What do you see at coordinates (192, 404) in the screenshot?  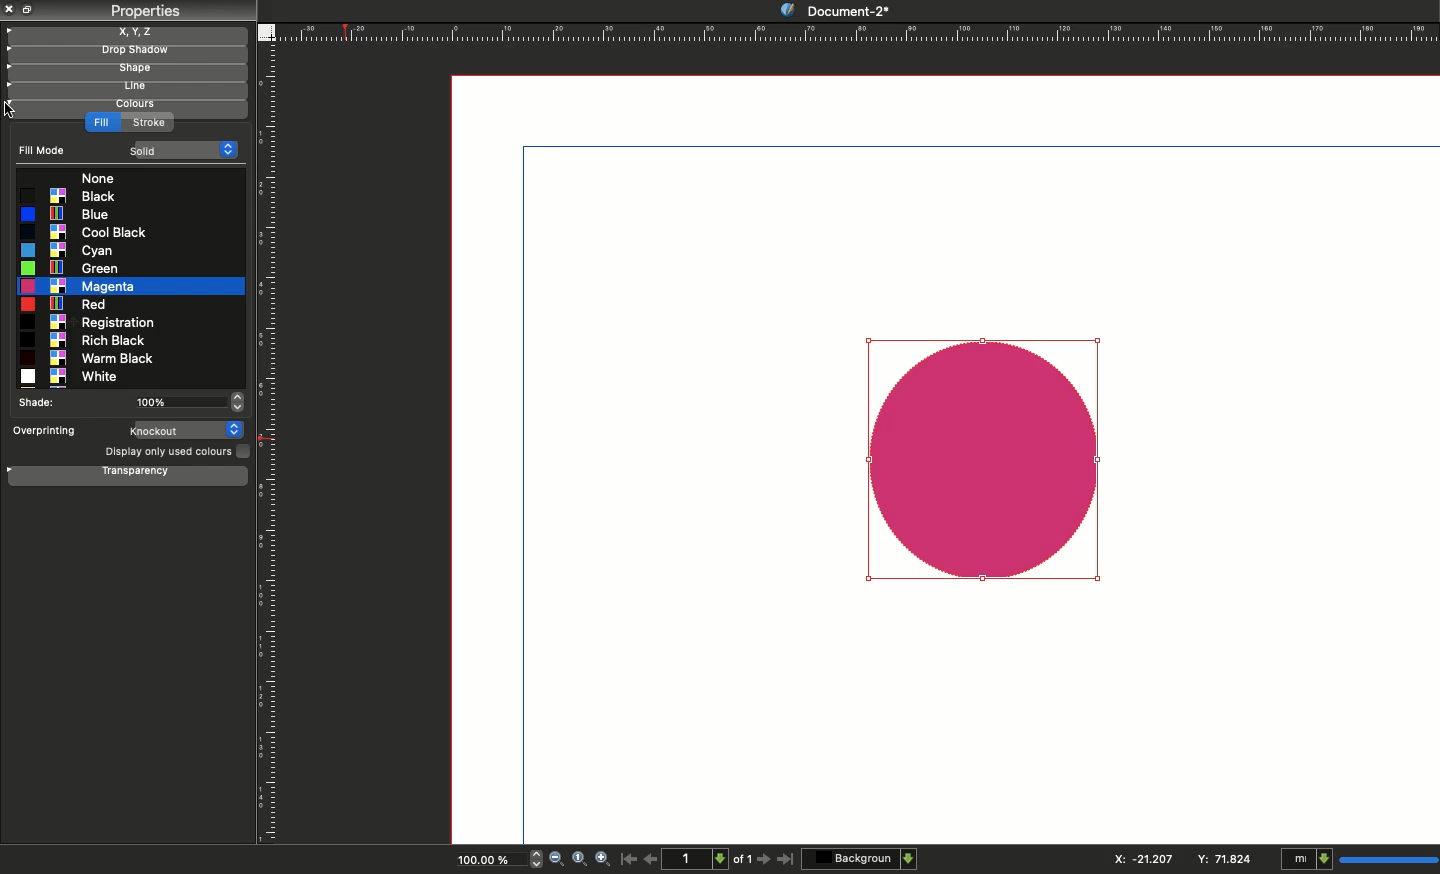 I see `100%` at bounding box center [192, 404].